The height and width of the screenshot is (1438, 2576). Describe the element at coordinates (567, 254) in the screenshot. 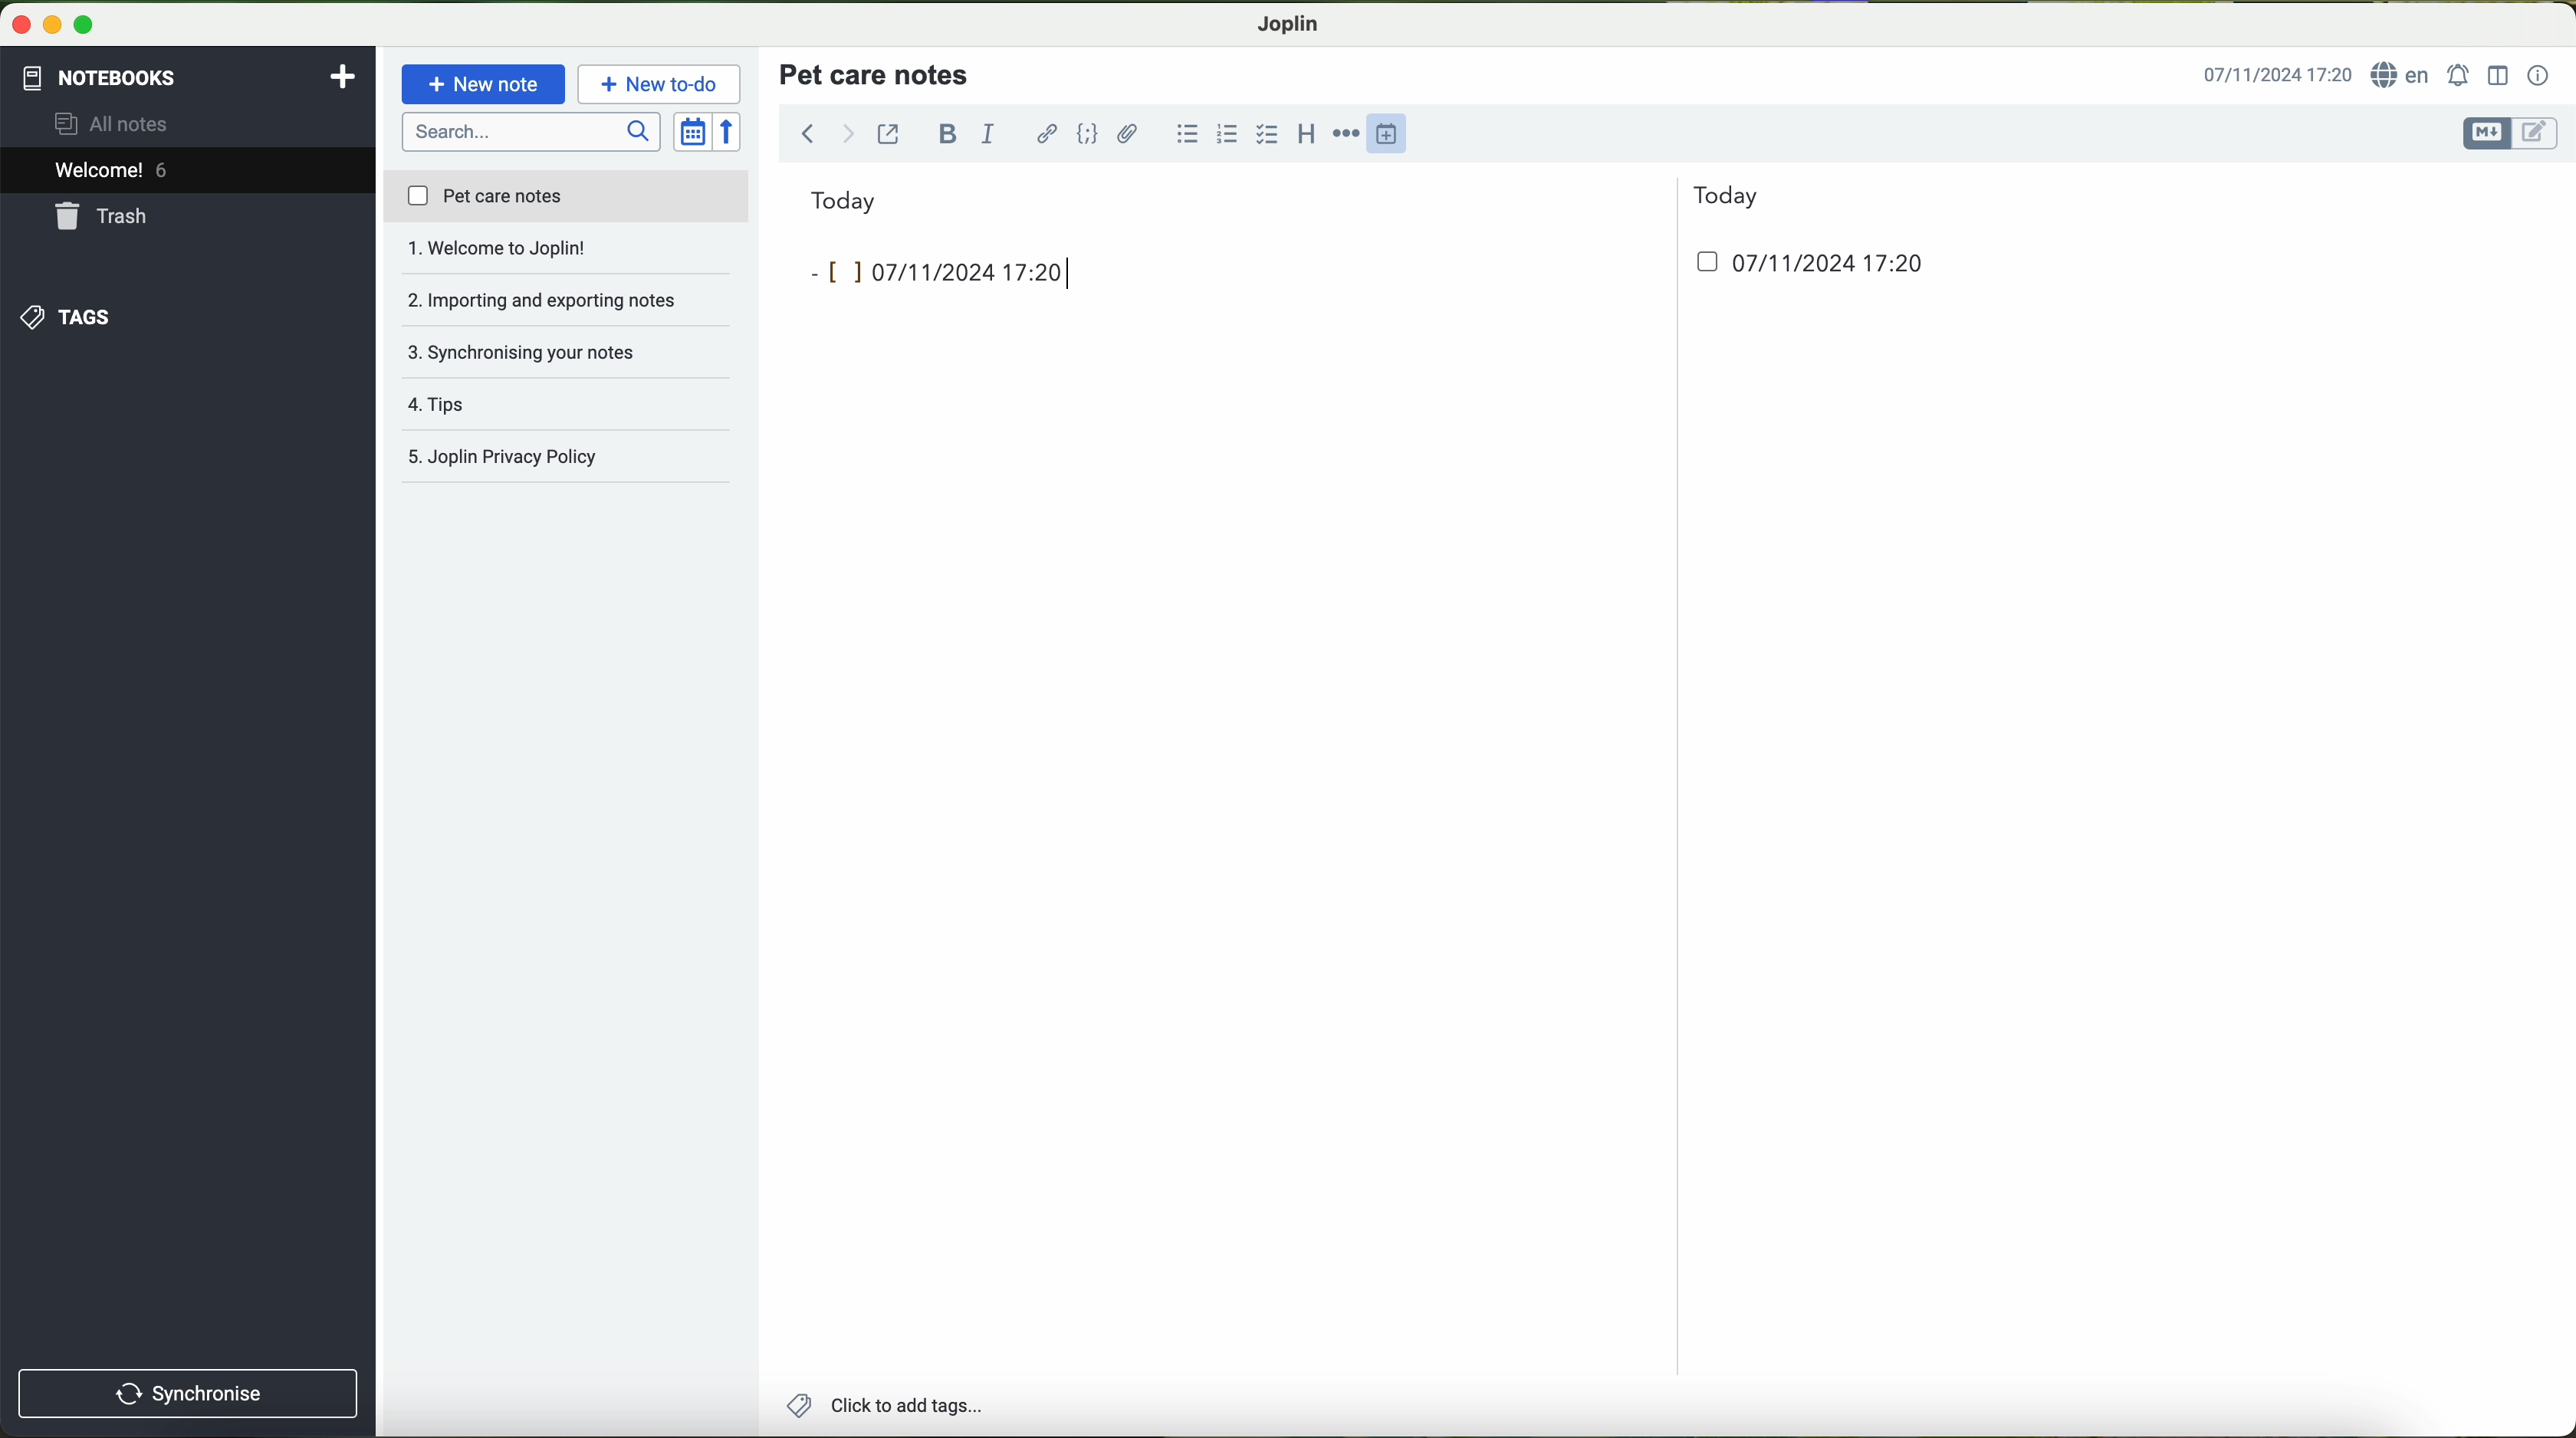

I see `importing and exporting notes` at that location.